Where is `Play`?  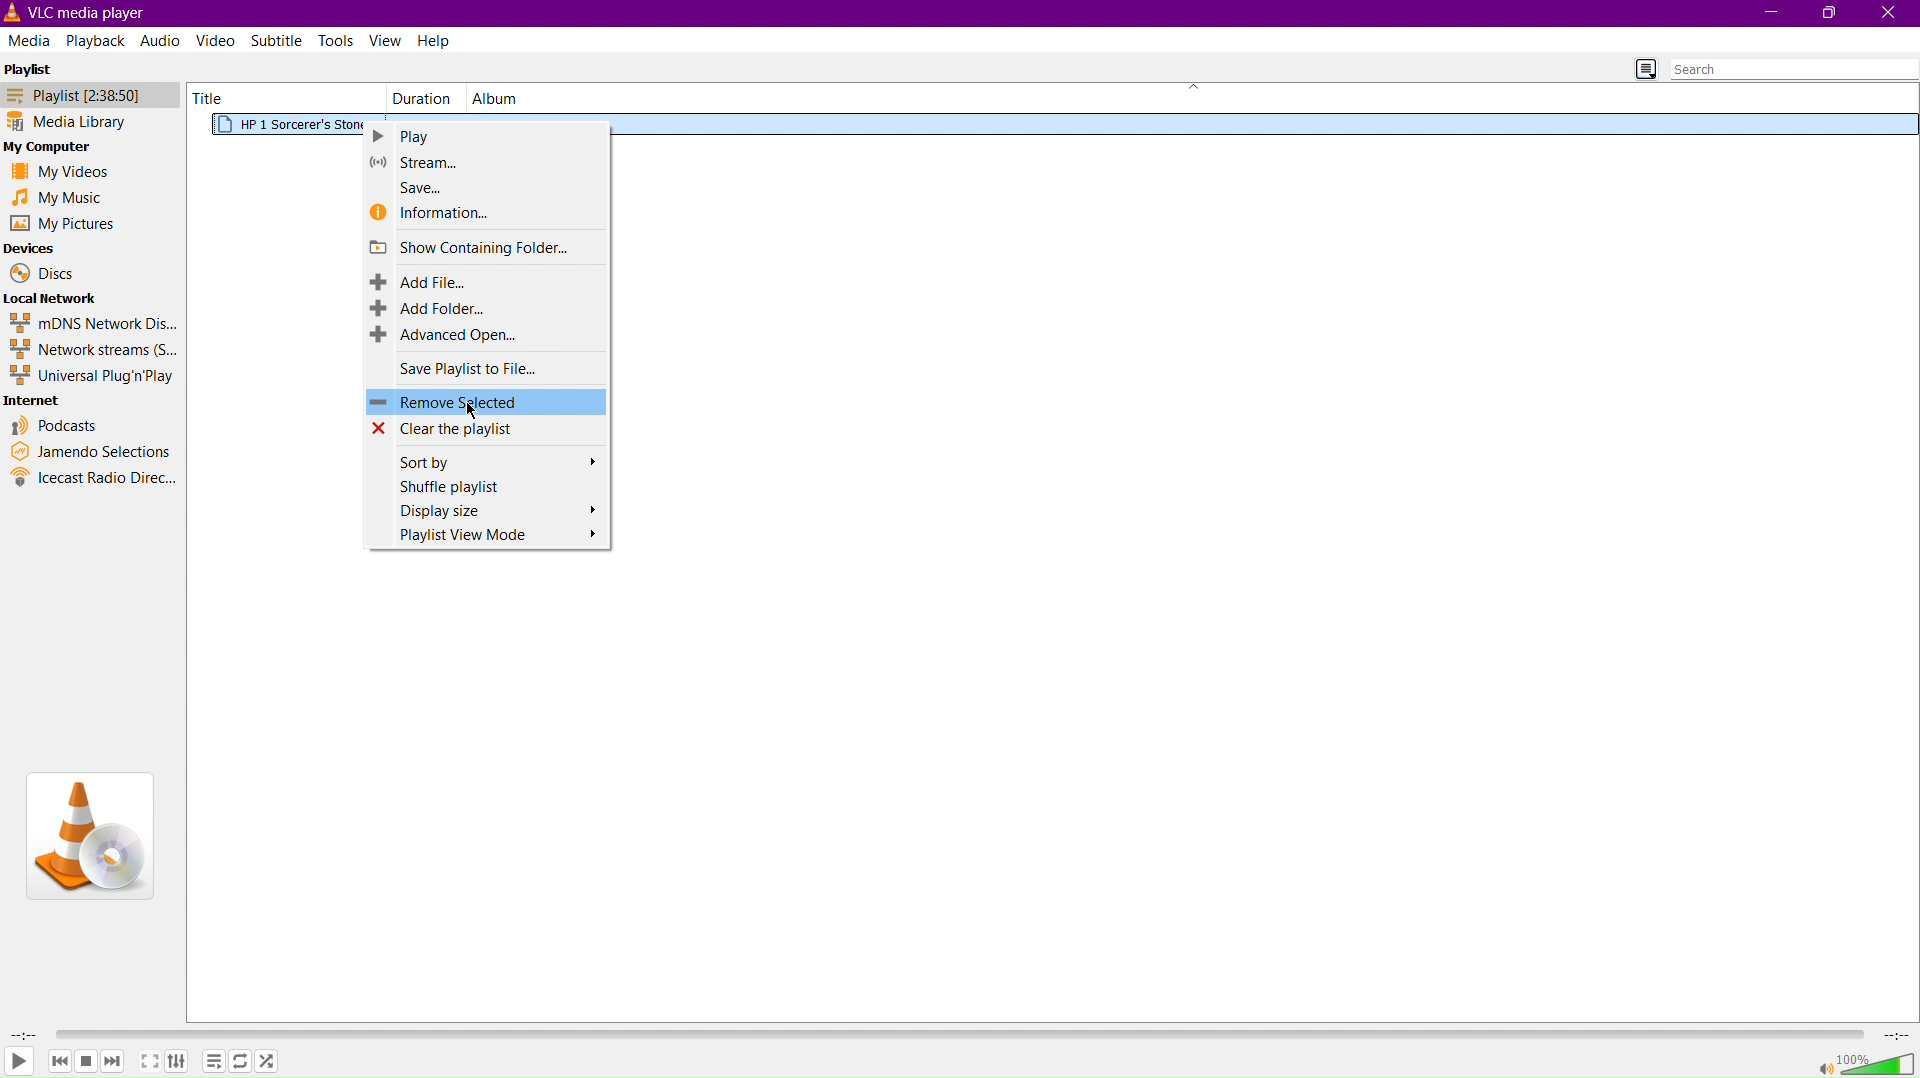
Play is located at coordinates (20, 1062).